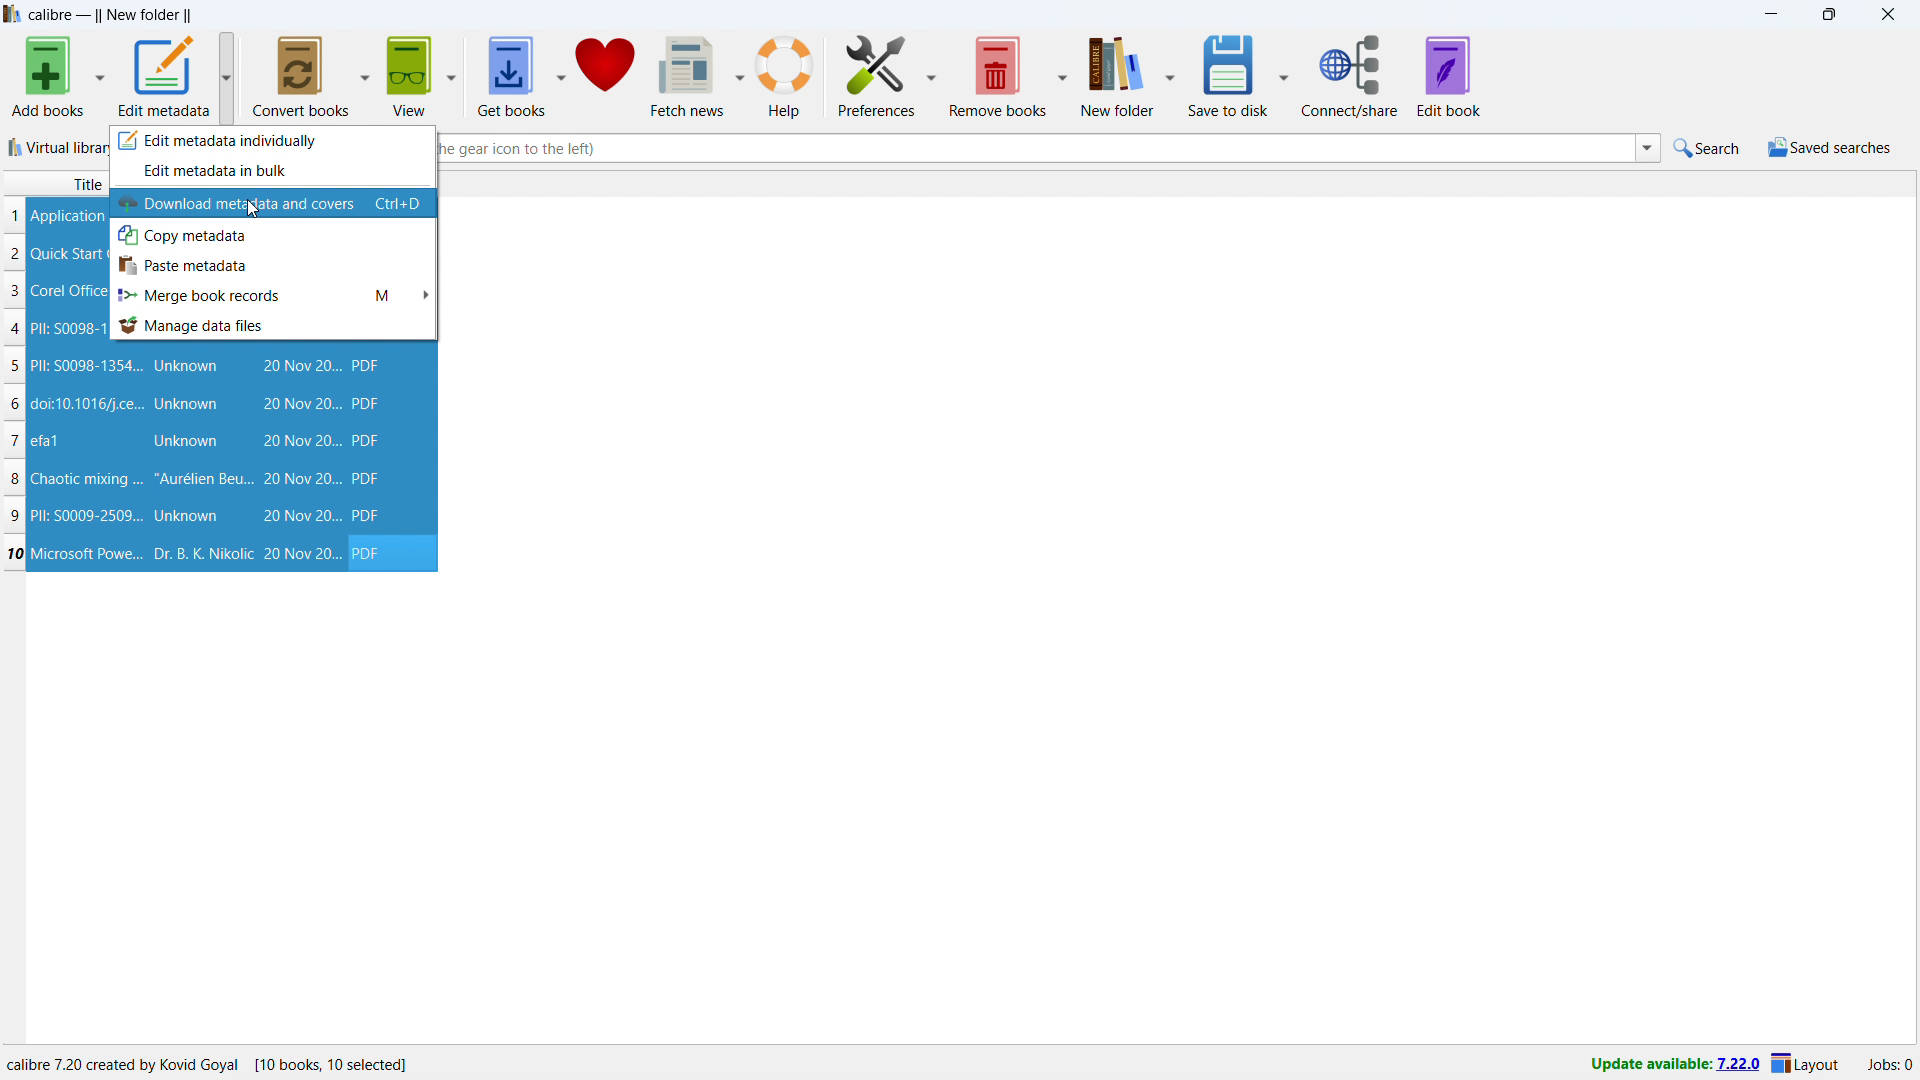 The width and height of the screenshot is (1920, 1080). Describe the element at coordinates (605, 76) in the screenshot. I see `donate to calibre` at that location.